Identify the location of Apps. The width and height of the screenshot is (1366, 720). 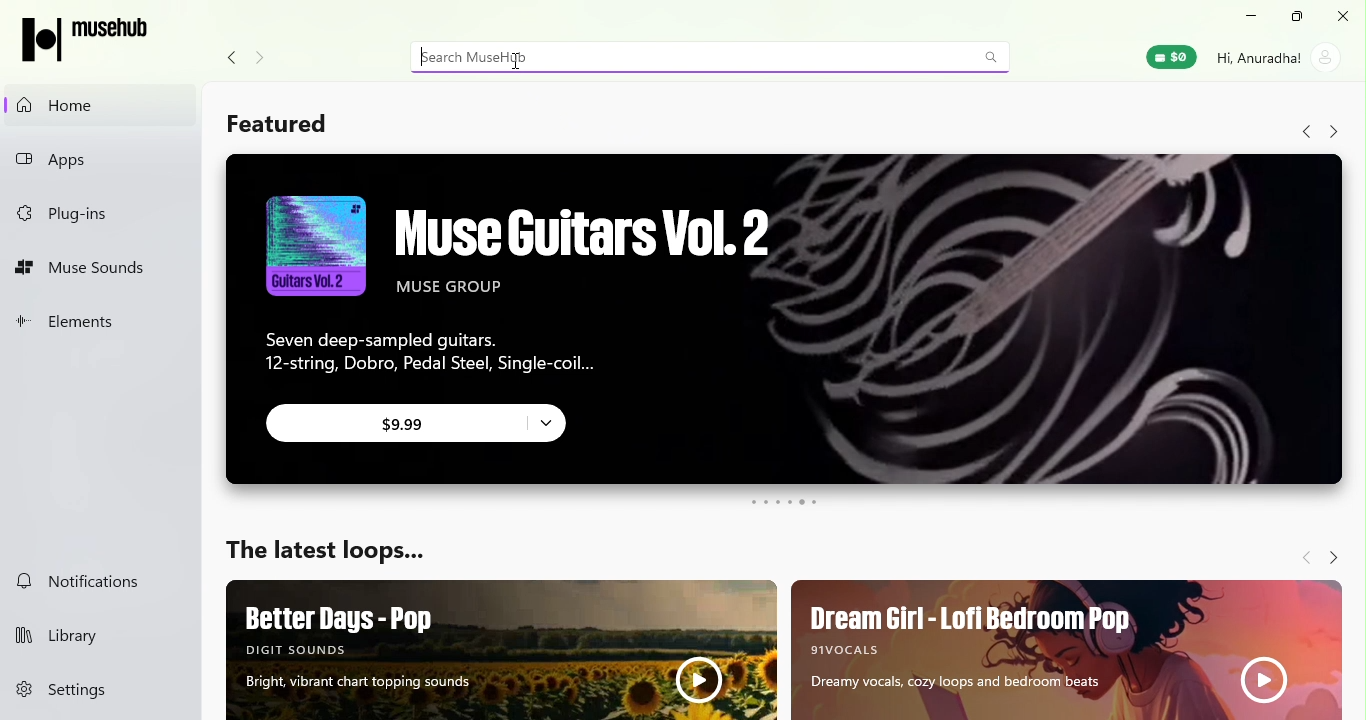
(98, 160).